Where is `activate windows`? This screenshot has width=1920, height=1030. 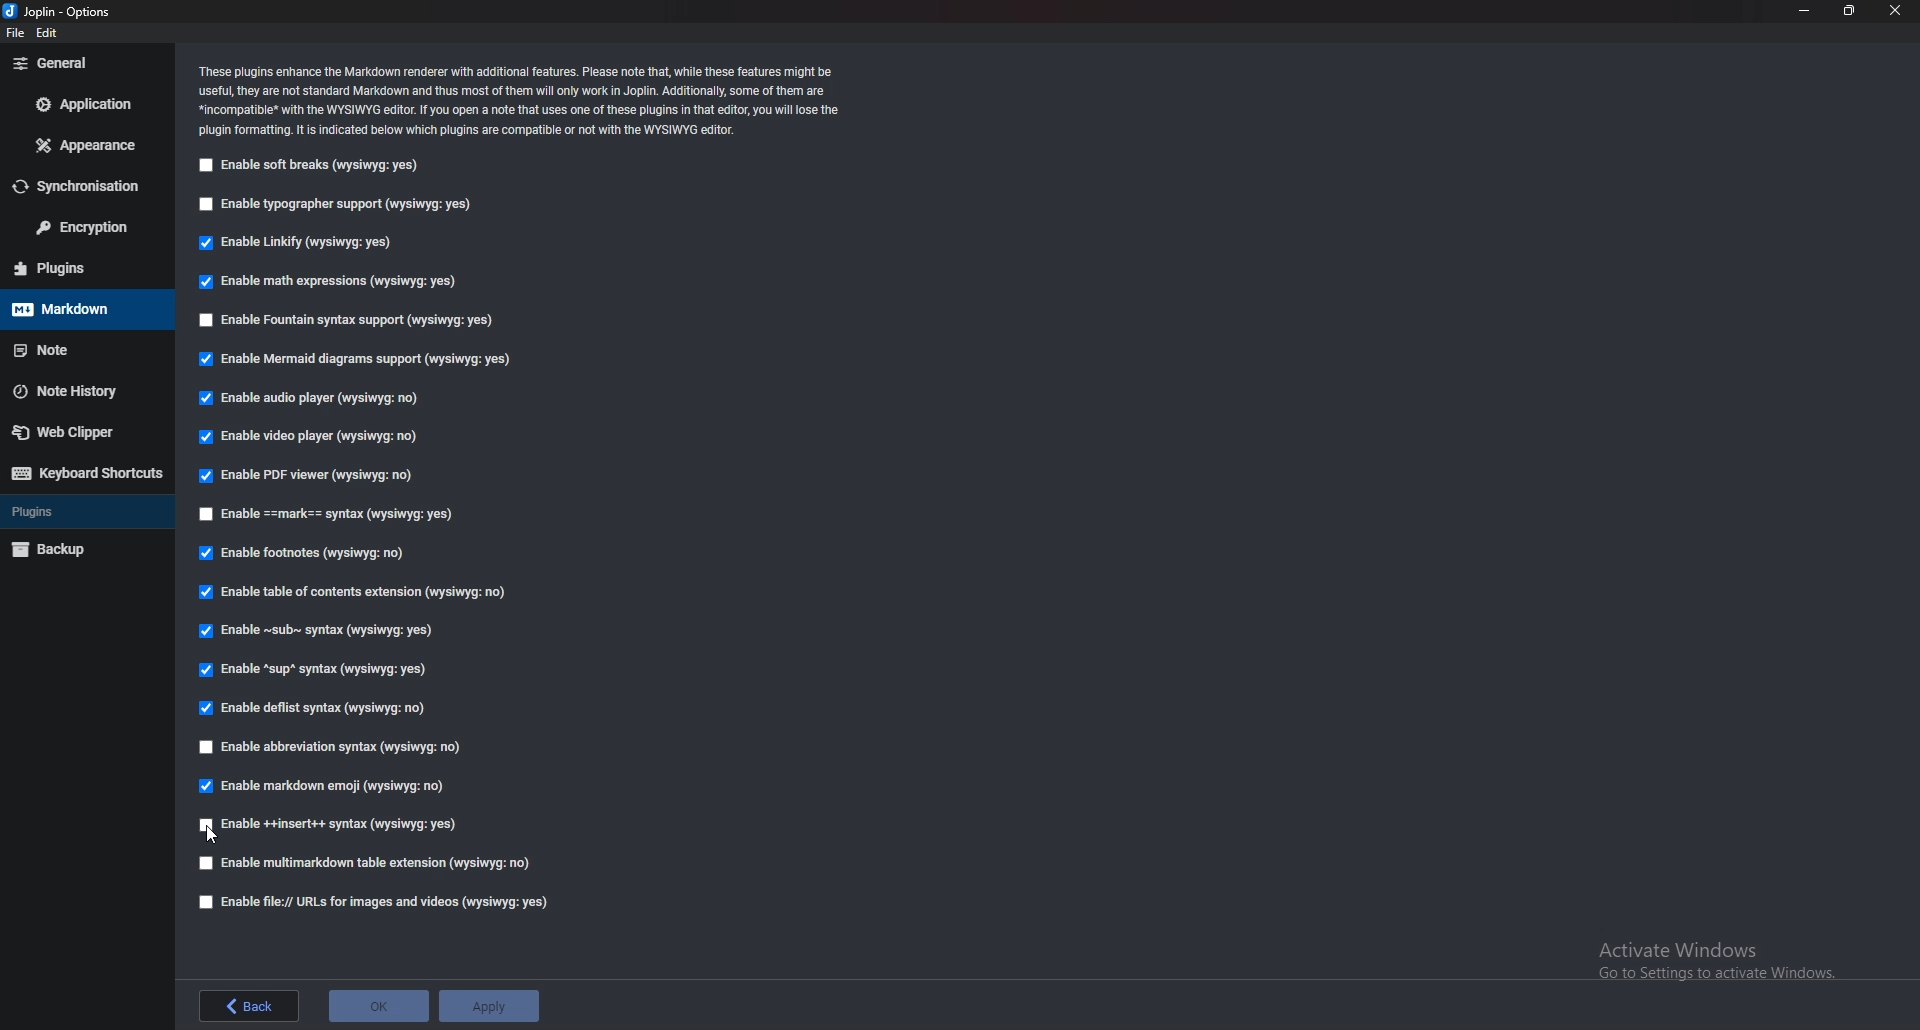 activate windows is located at coordinates (1723, 957).